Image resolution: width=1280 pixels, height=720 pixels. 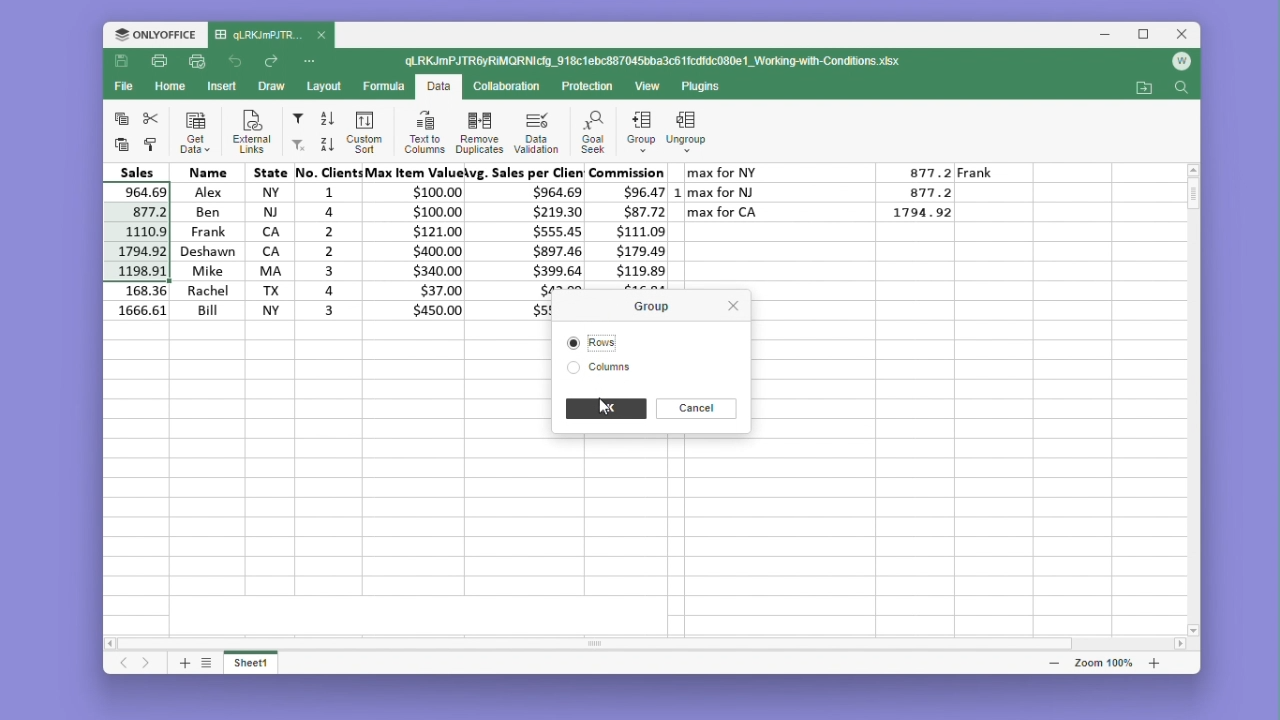 What do you see at coordinates (647, 86) in the screenshot?
I see `` at bounding box center [647, 86].